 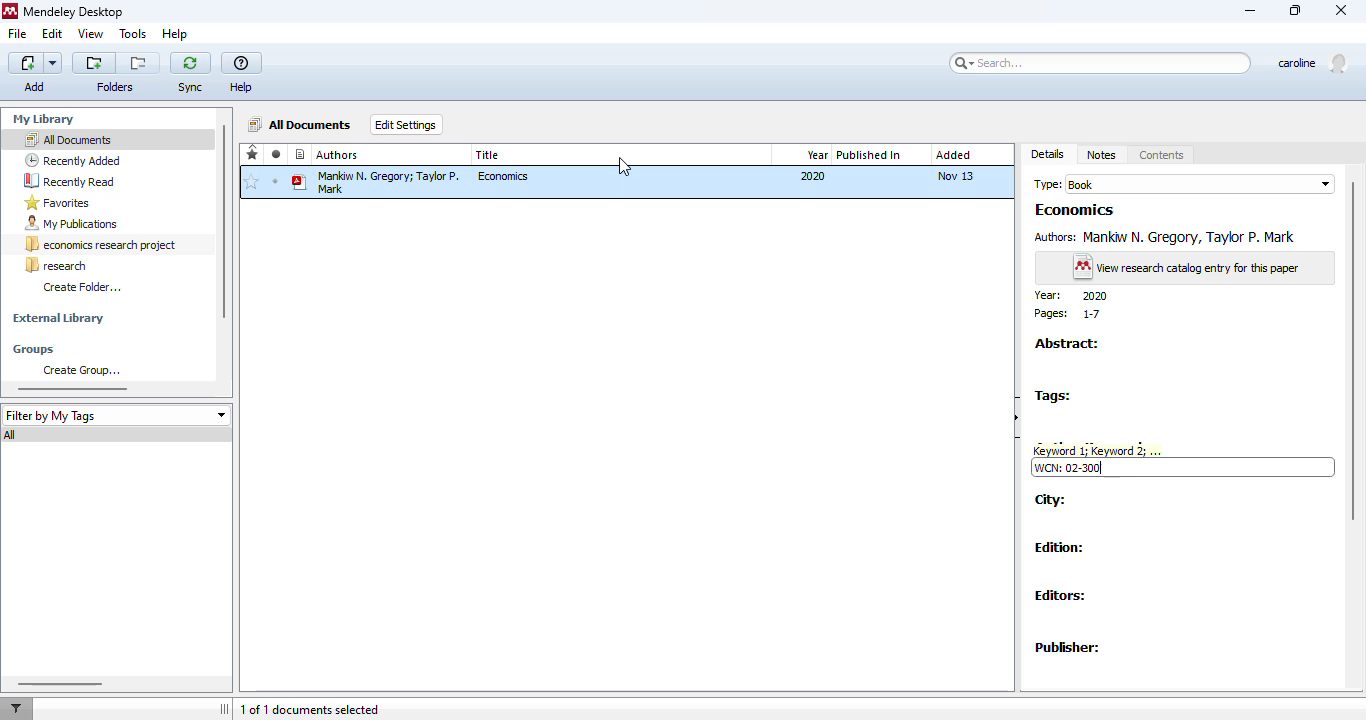 I want to click on 1 of 1 documents selected, so click(x=311, y=710).